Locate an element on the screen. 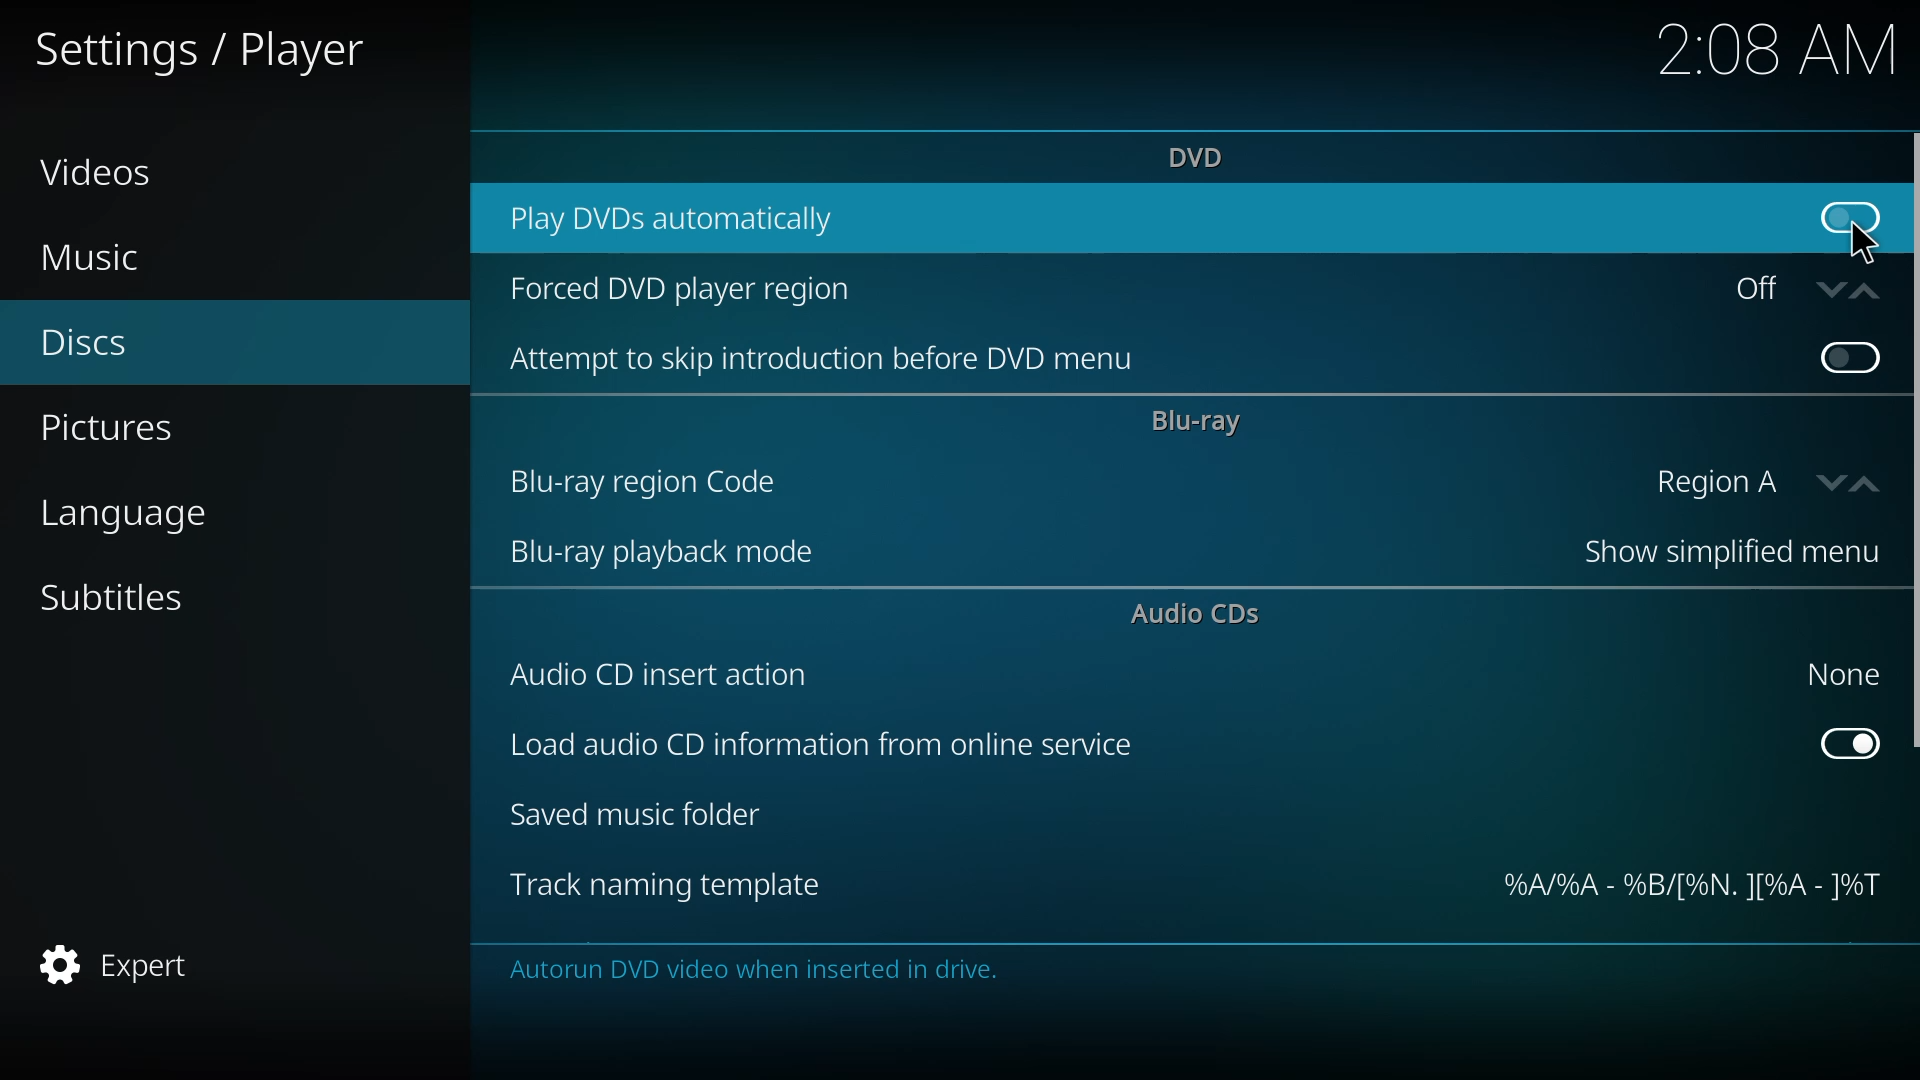  audio cds is located at coordinates (1202, 616).